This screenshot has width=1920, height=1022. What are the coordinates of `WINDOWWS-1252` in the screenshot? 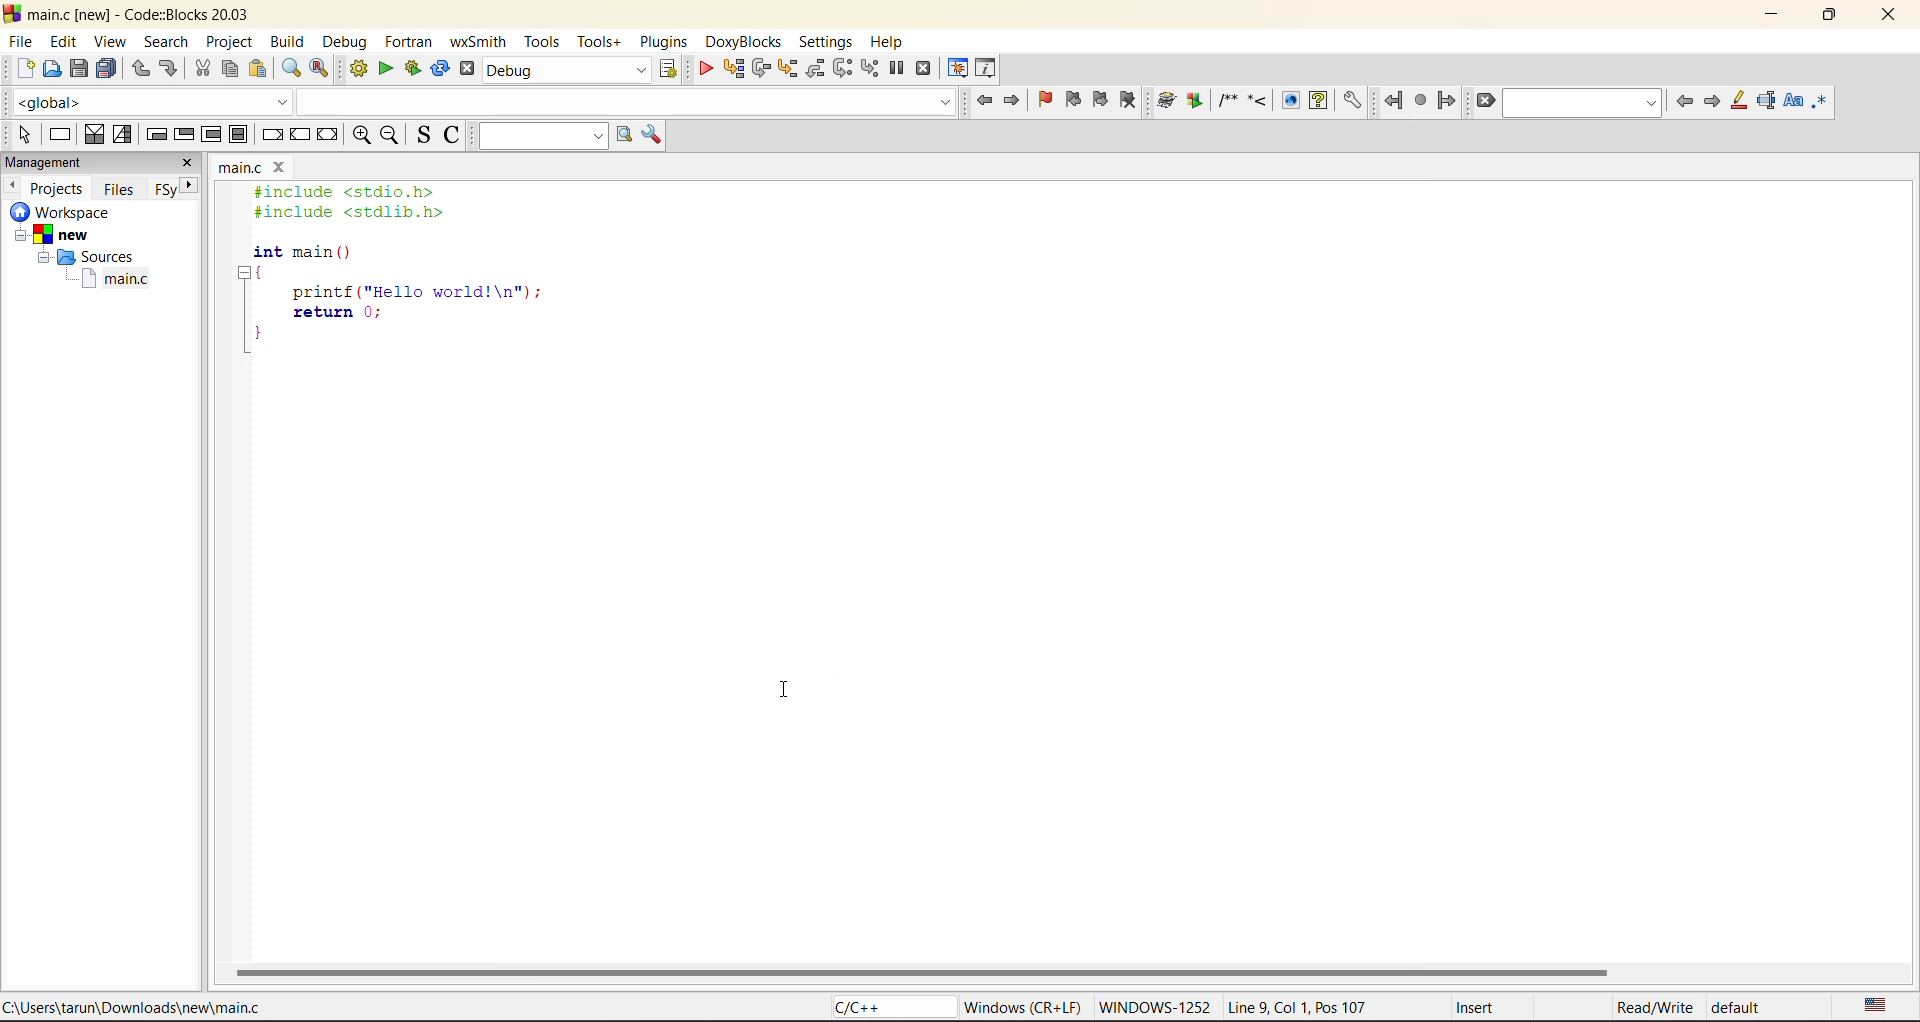 It's located at (1158, 1006).